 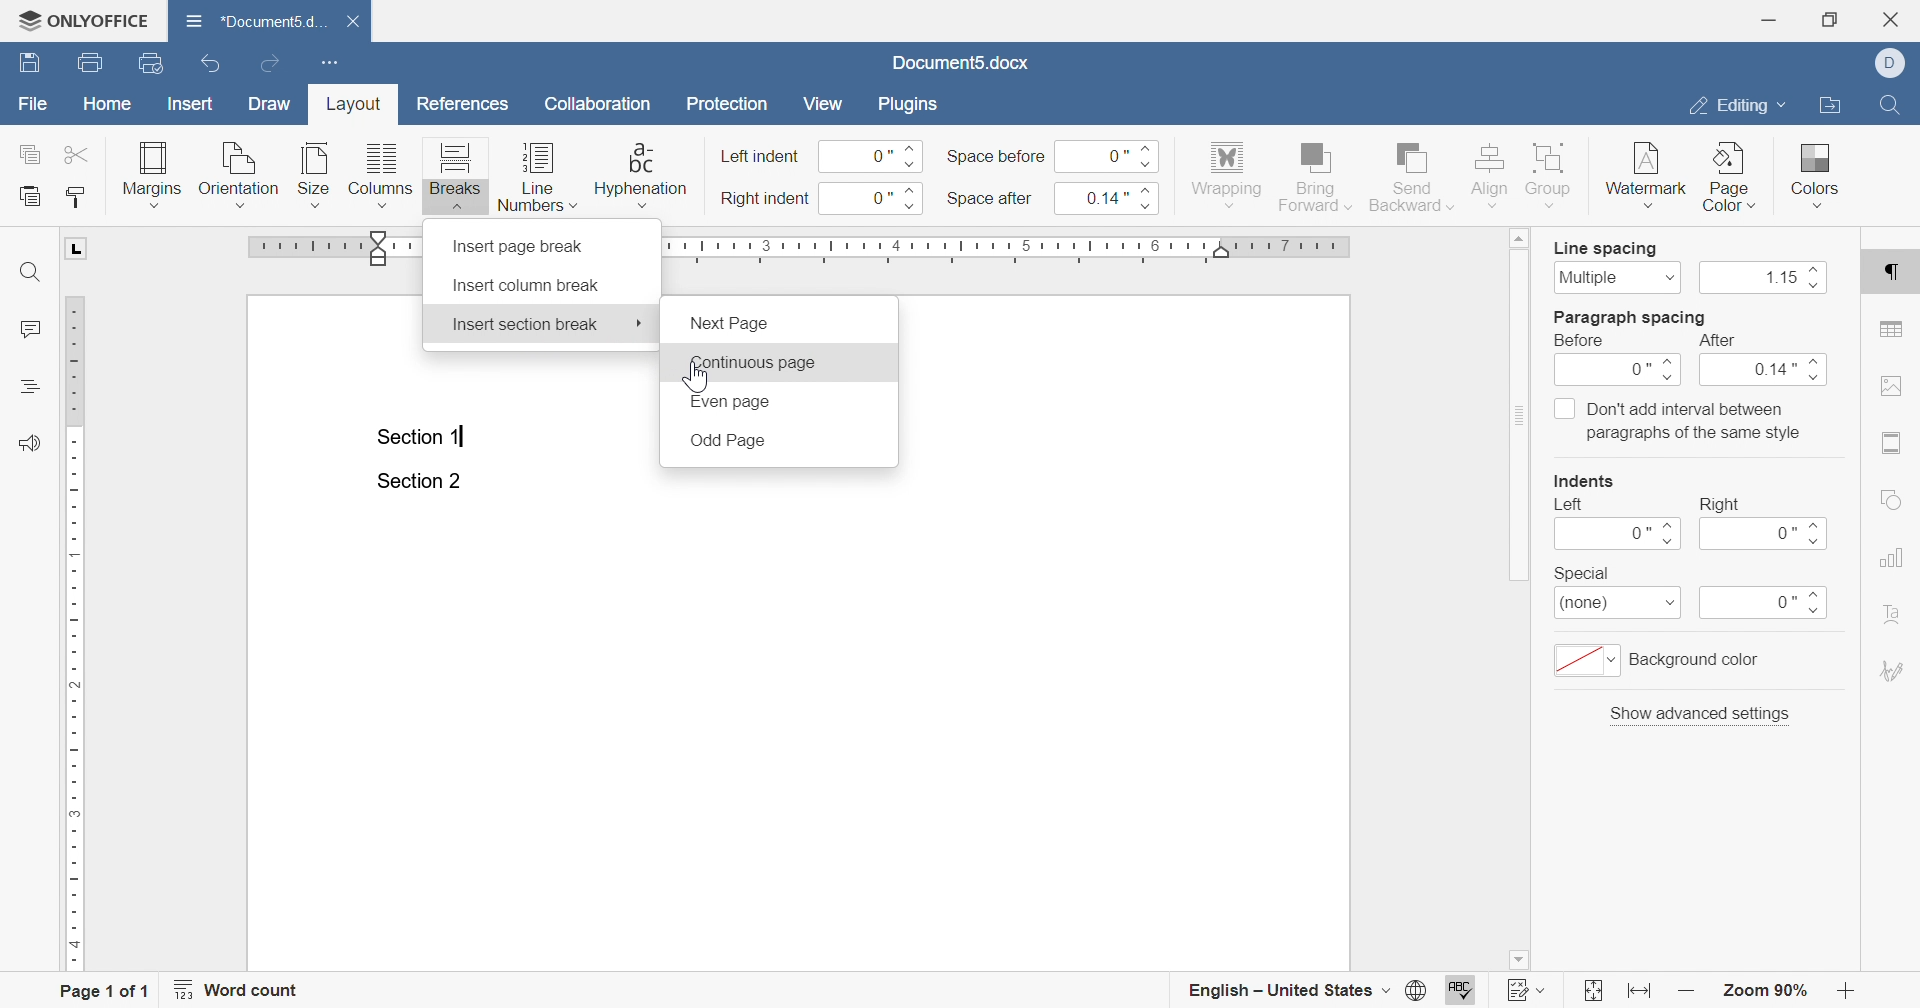 I want to click on L, so click(x=78, y=249).